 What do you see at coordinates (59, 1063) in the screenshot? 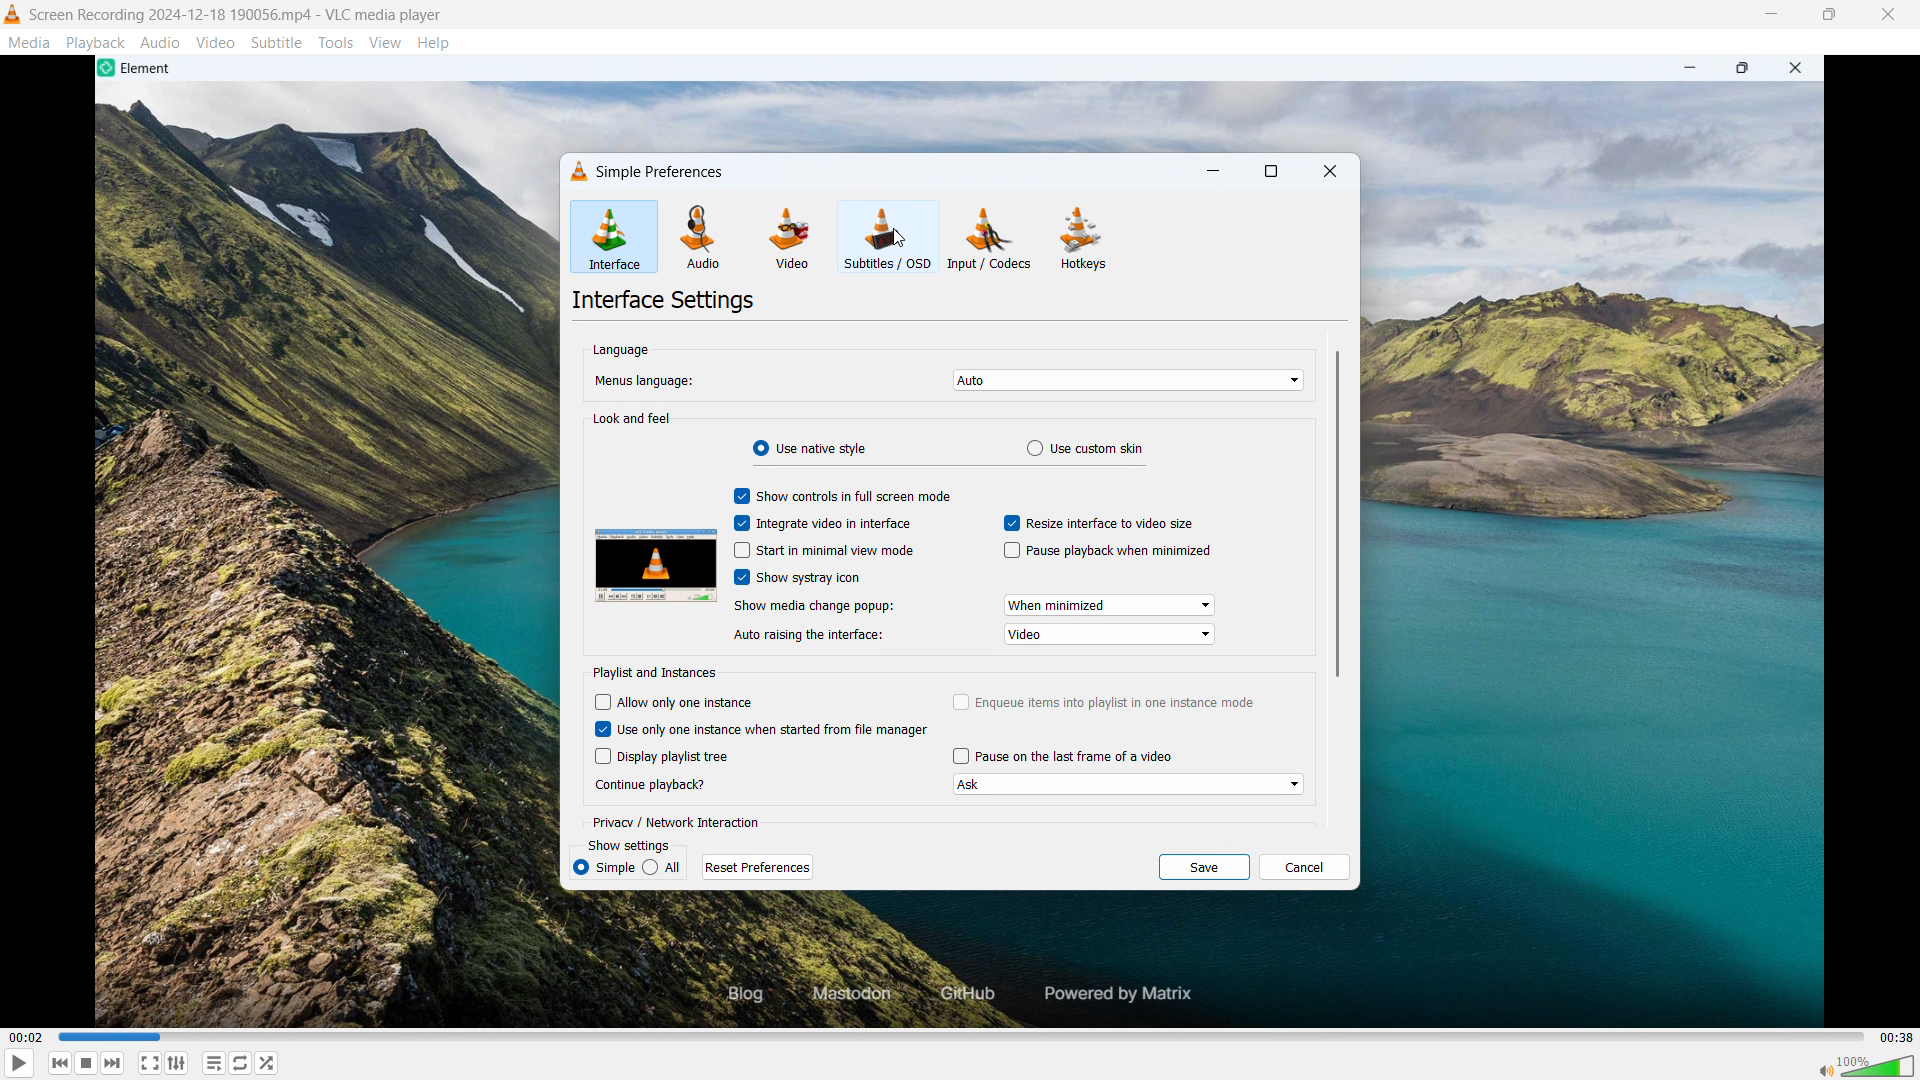
I see `backward or previous media` at bounding box center [59, 1063].